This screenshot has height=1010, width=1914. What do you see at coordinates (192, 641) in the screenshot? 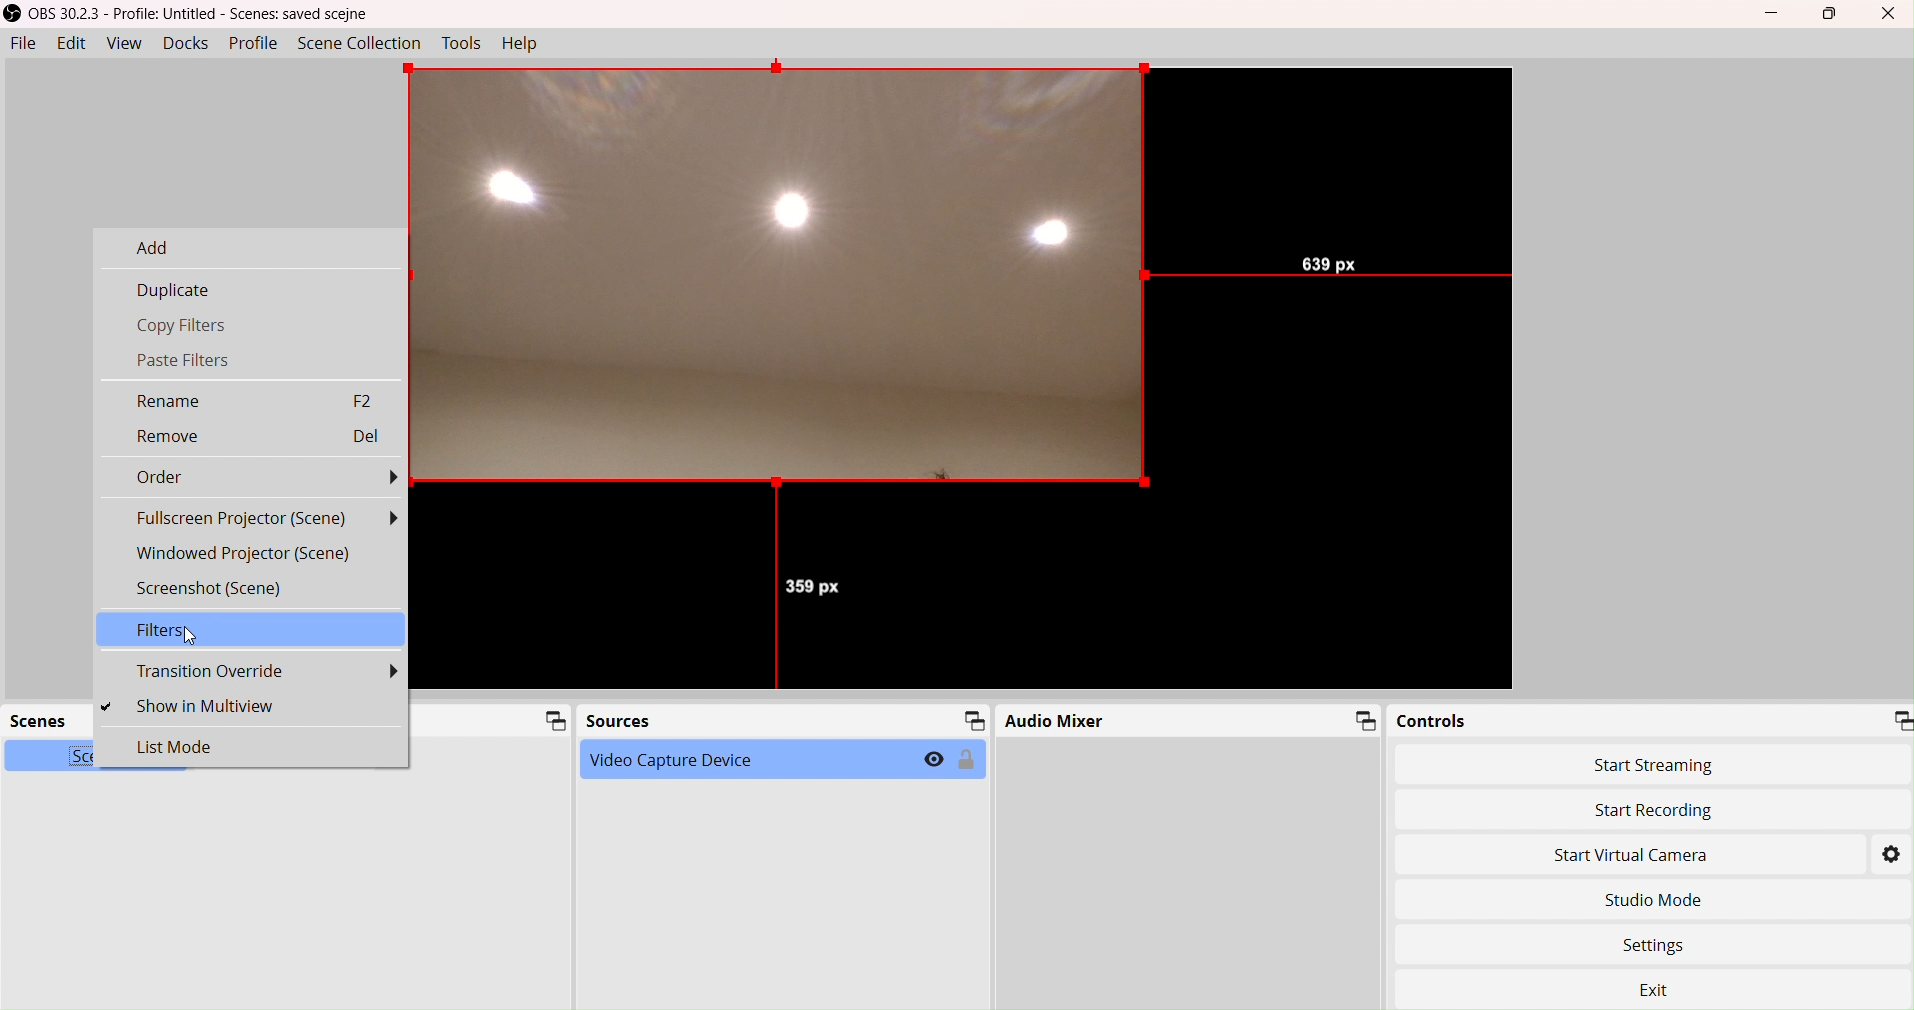
I see `cursor` at bounding box center [192, 641].